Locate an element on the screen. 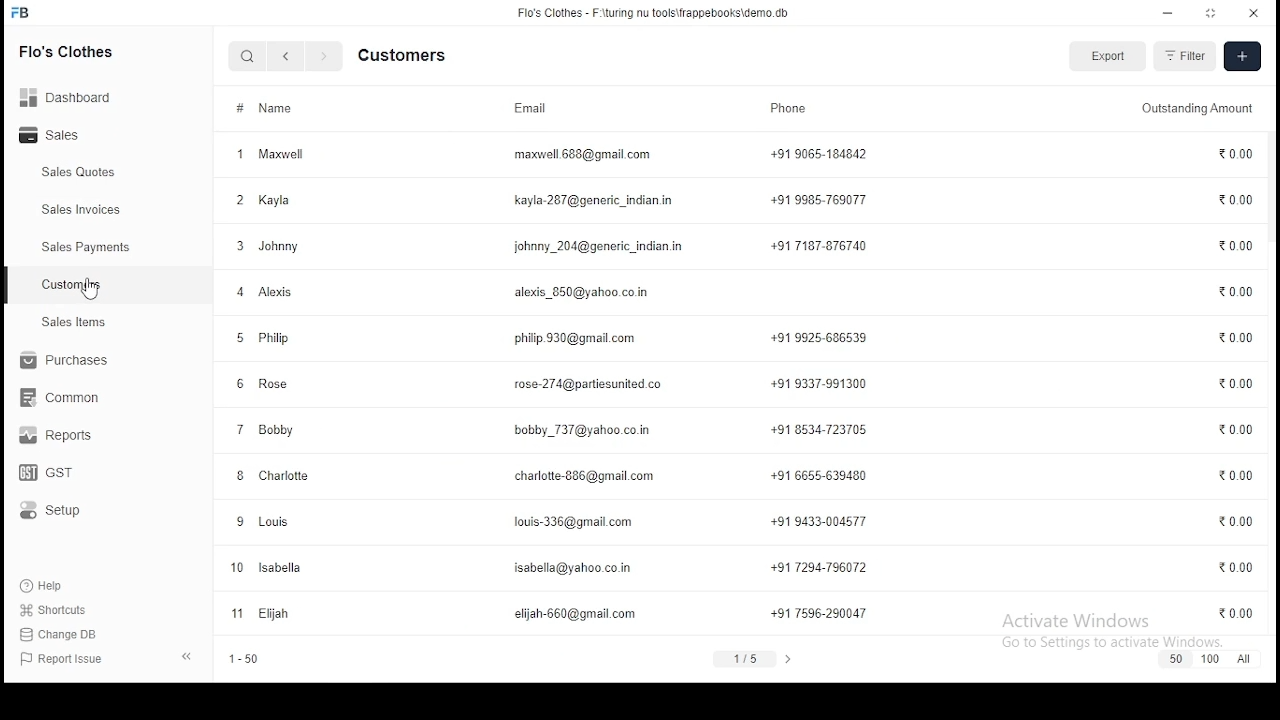 The width and height of the screenshot is (1280, 720). 0.00 is located at coordinates (1232, 245).